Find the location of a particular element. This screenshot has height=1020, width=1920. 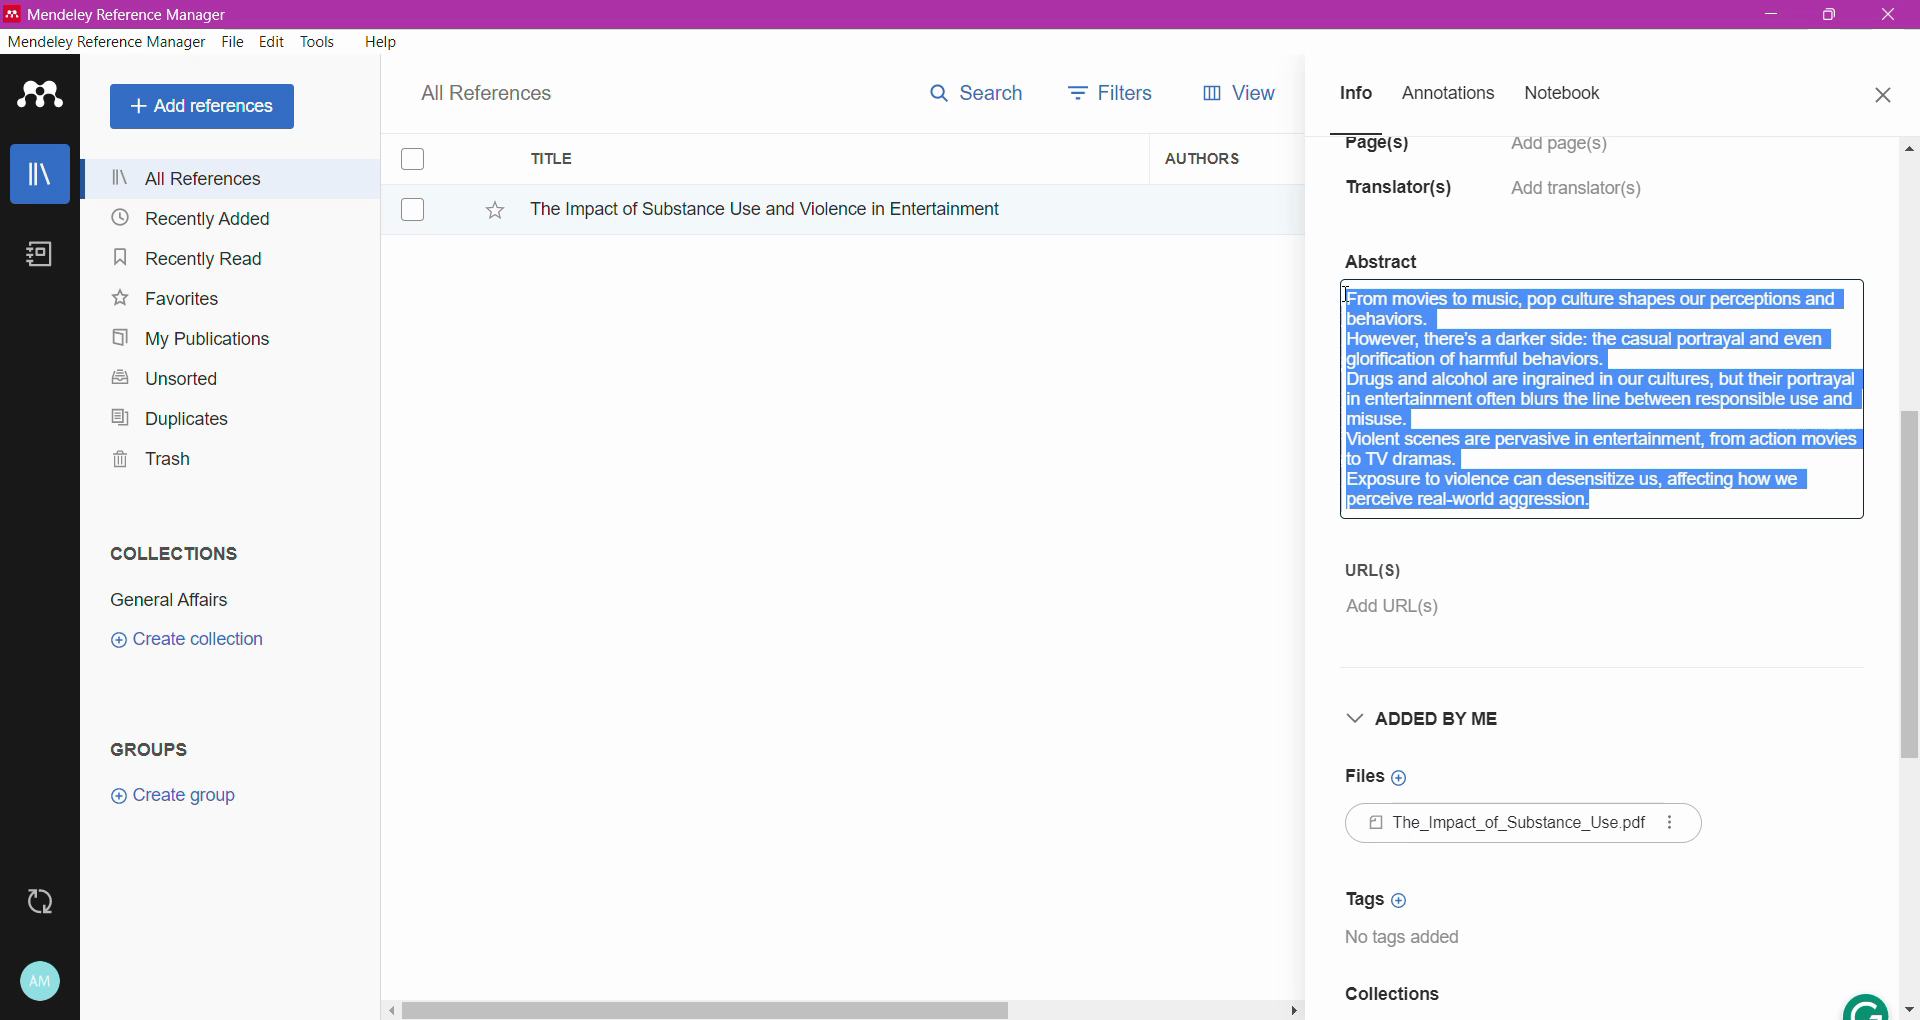

Click to Add URL(s) is located at coordinates (1390, 611).